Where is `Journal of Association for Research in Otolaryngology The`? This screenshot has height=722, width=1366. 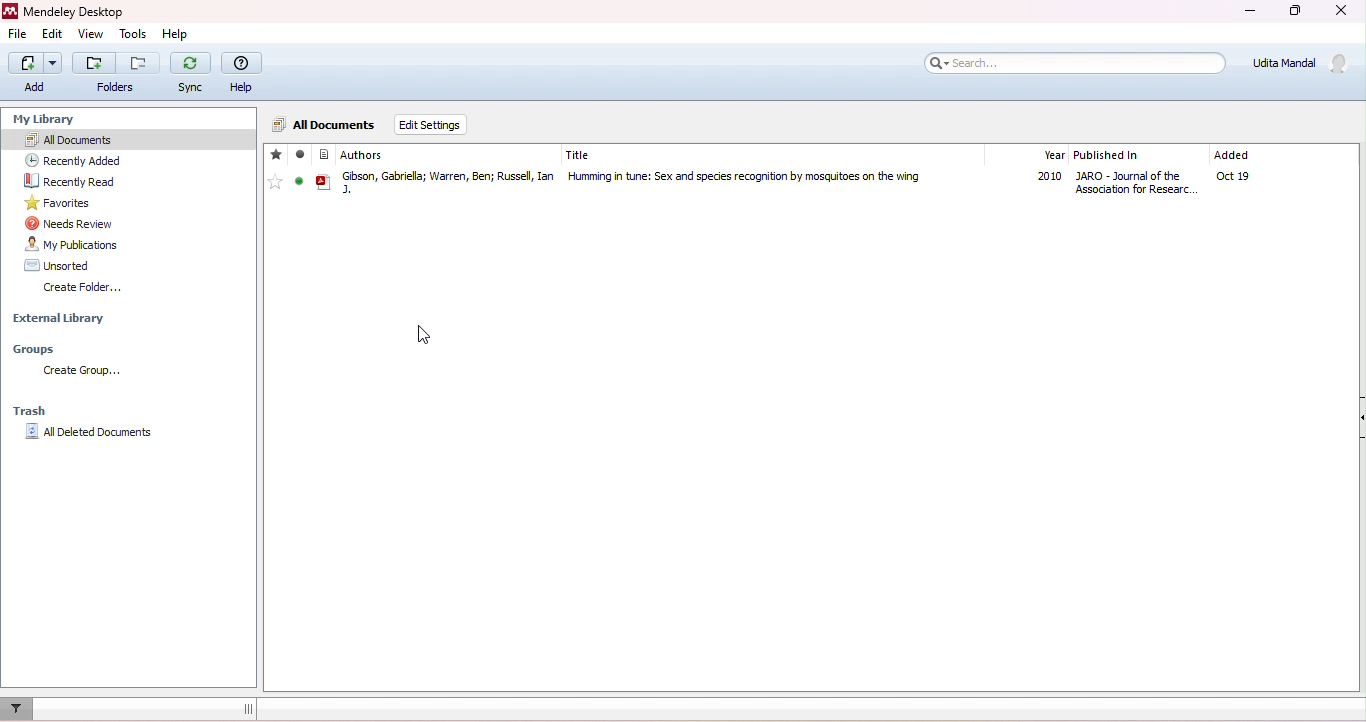
Journal of Association for Research in Otolaryngology The is located at coordinates (1136, 183).